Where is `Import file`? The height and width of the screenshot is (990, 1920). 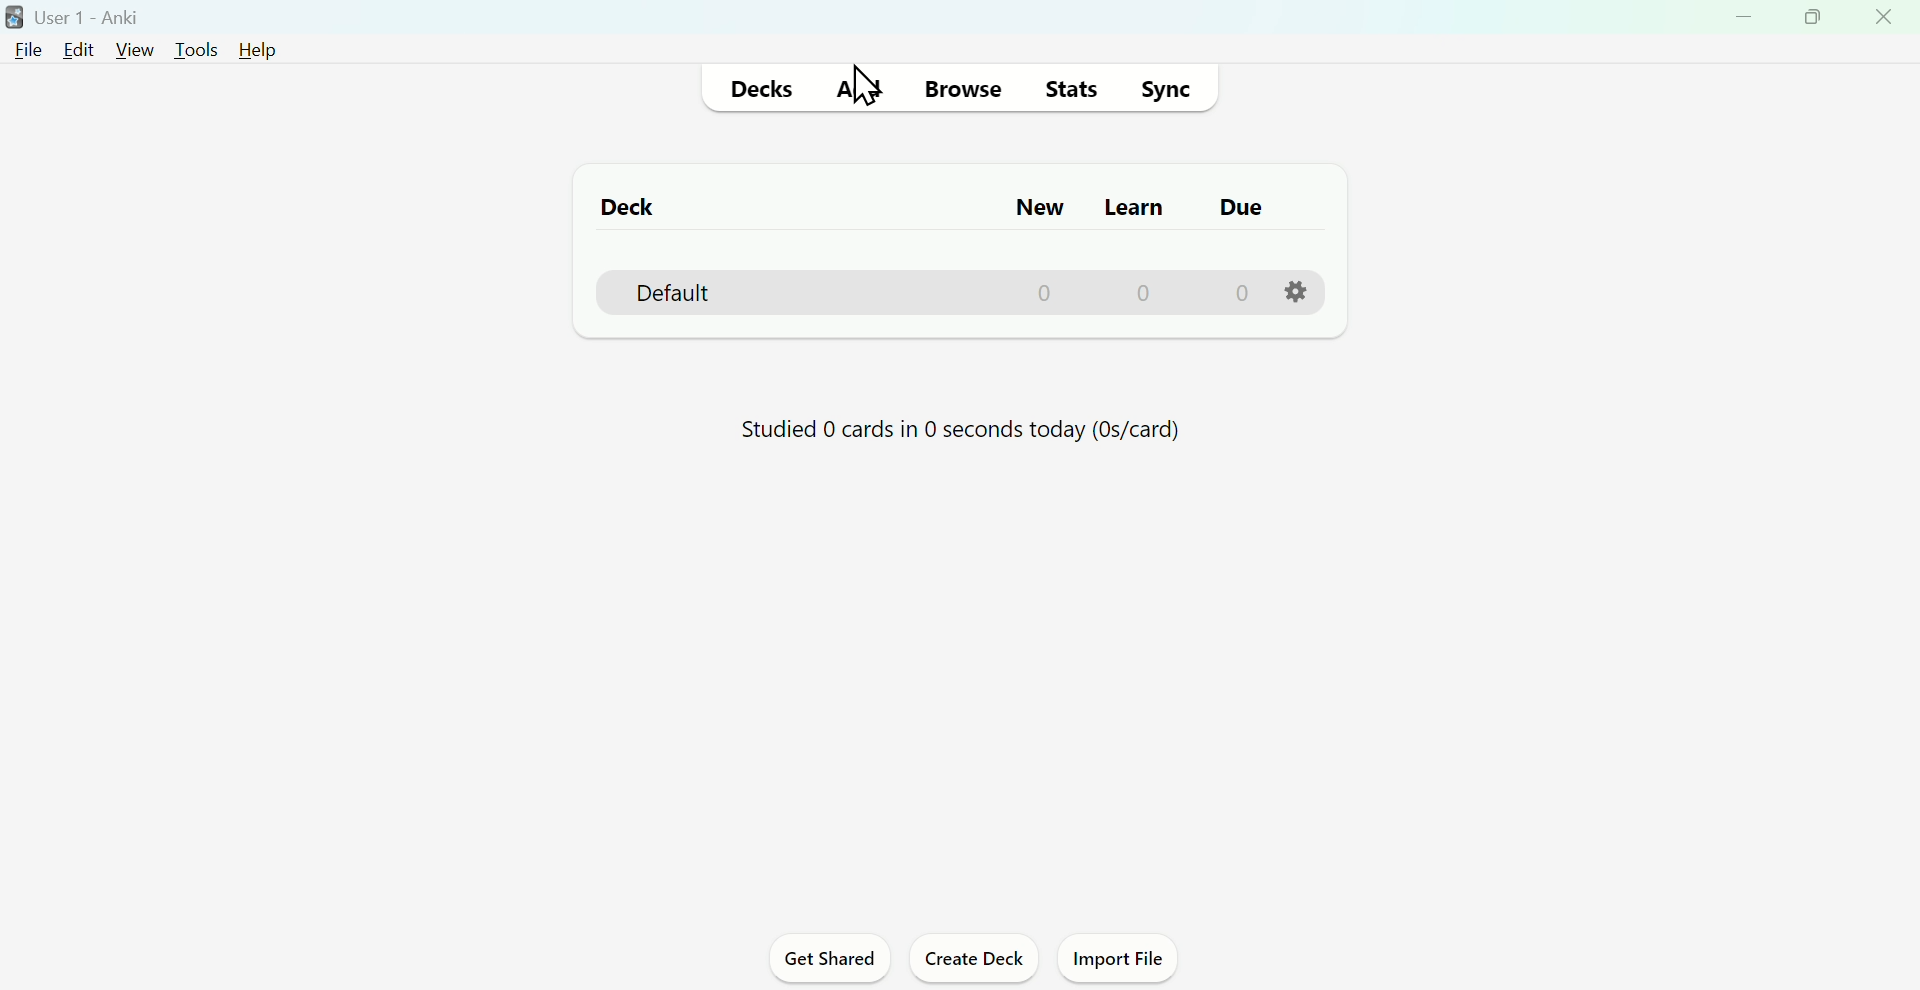
Import file is located at coordinates (1117, 957).